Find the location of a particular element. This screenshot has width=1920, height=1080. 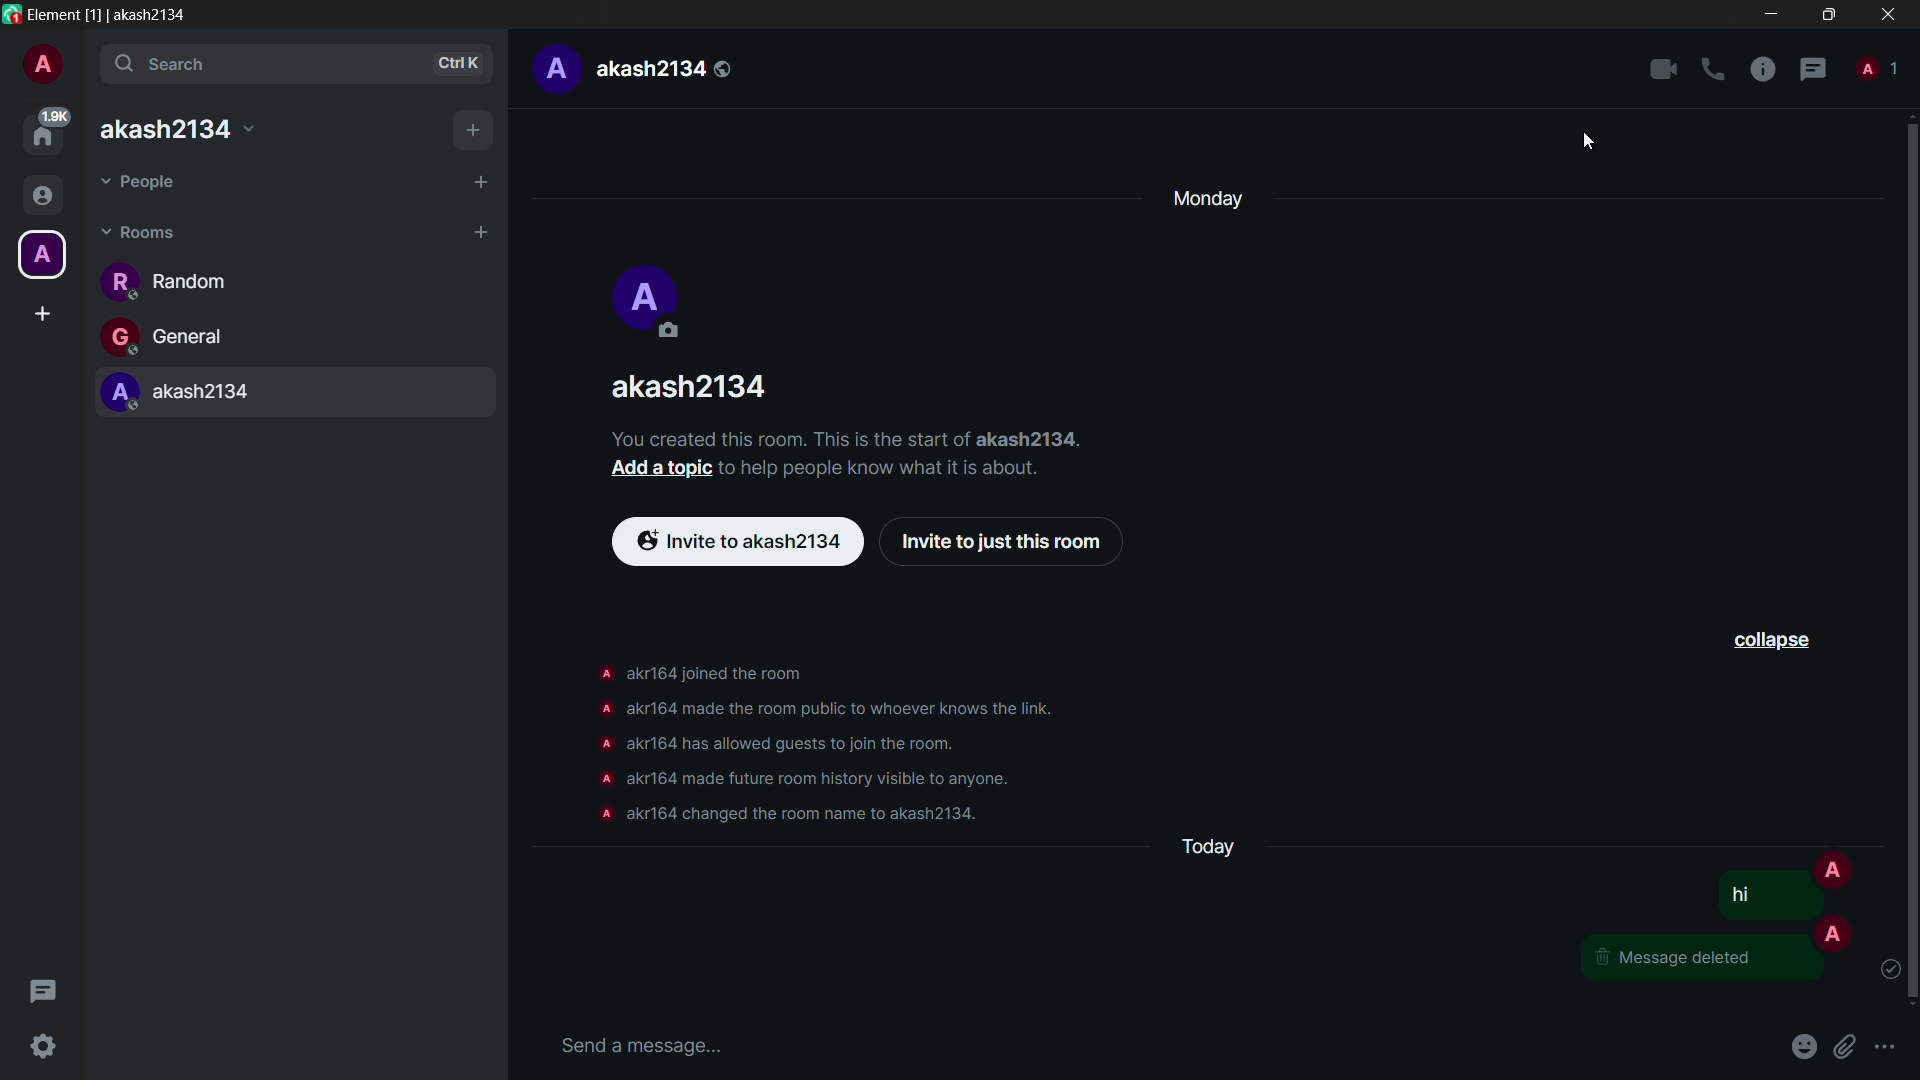

day is located at coordinates (1208, 198).